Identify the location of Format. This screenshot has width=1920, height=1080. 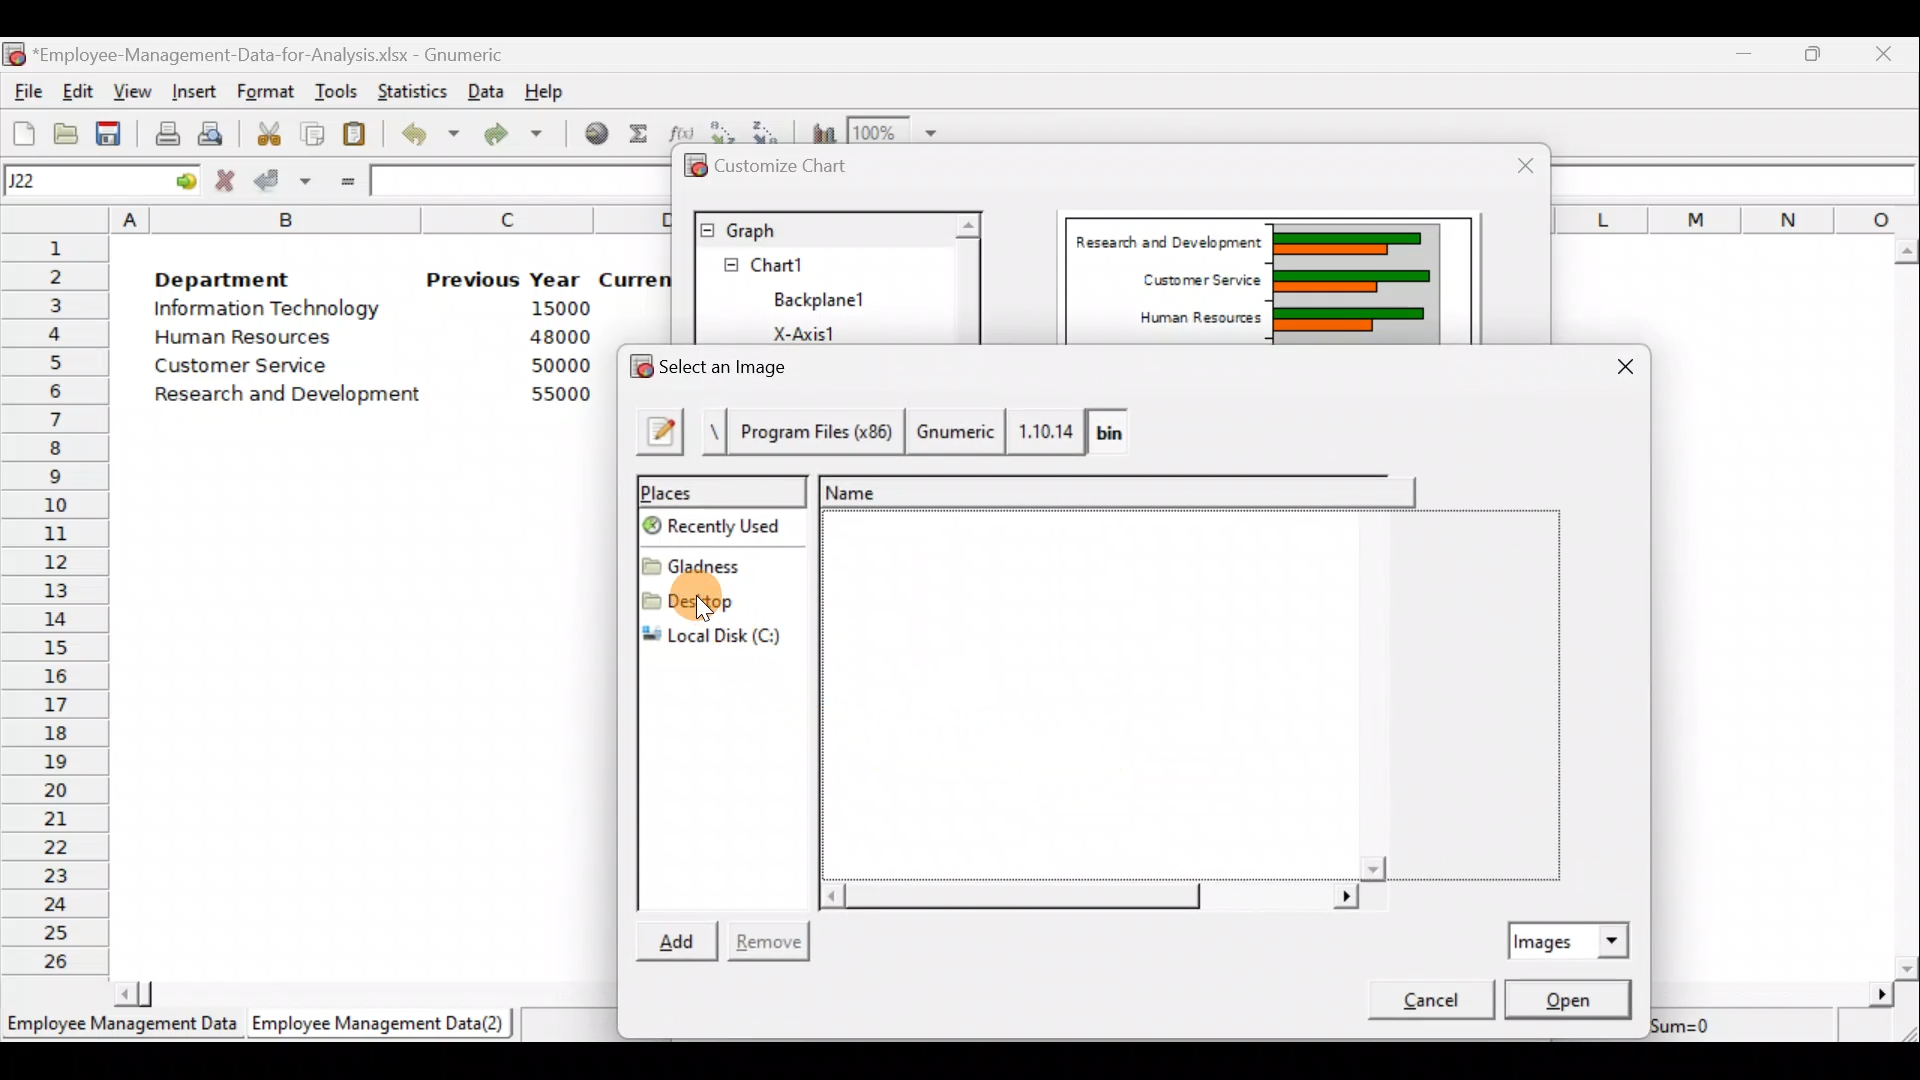
(268, 89).